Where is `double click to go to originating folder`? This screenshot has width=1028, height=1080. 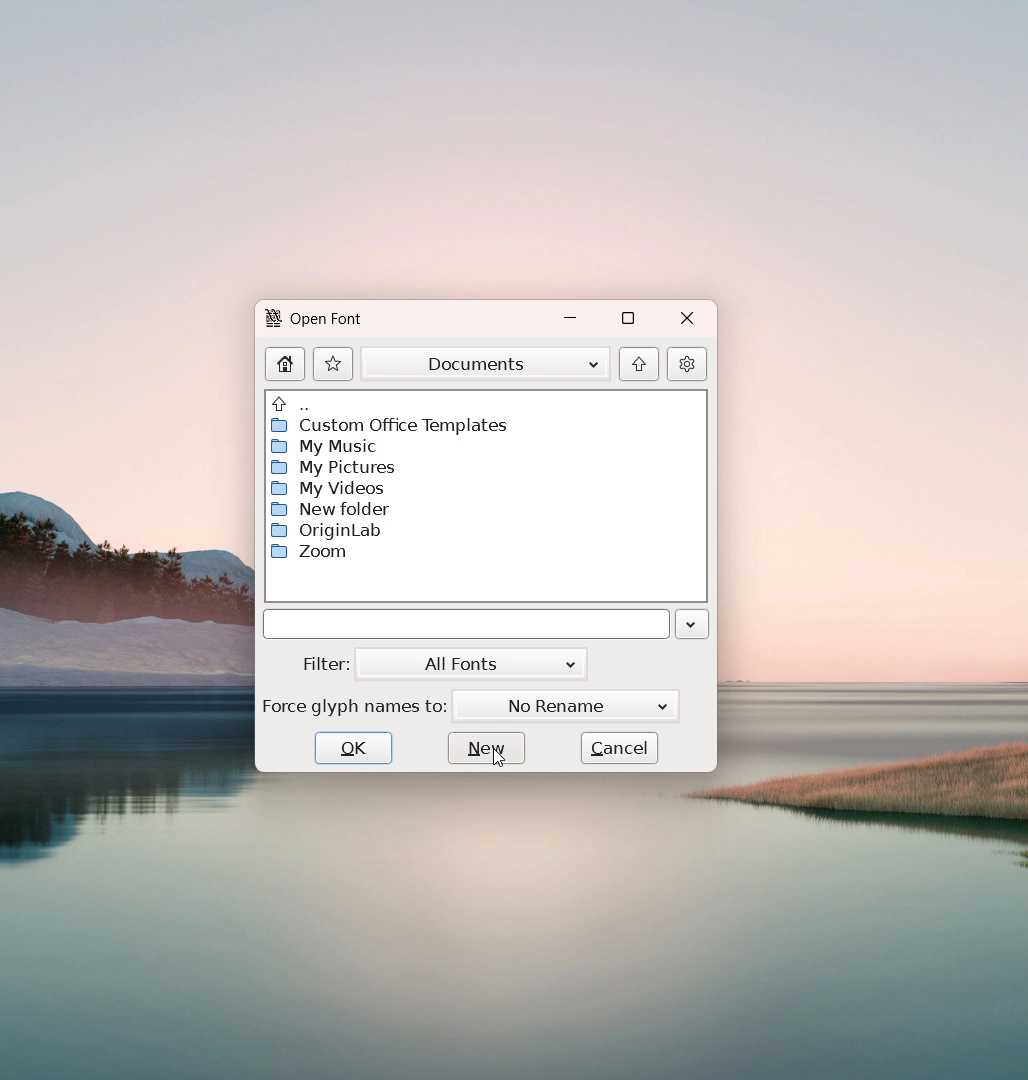
double click to go to originating folder is located at coordinates (290, 401).